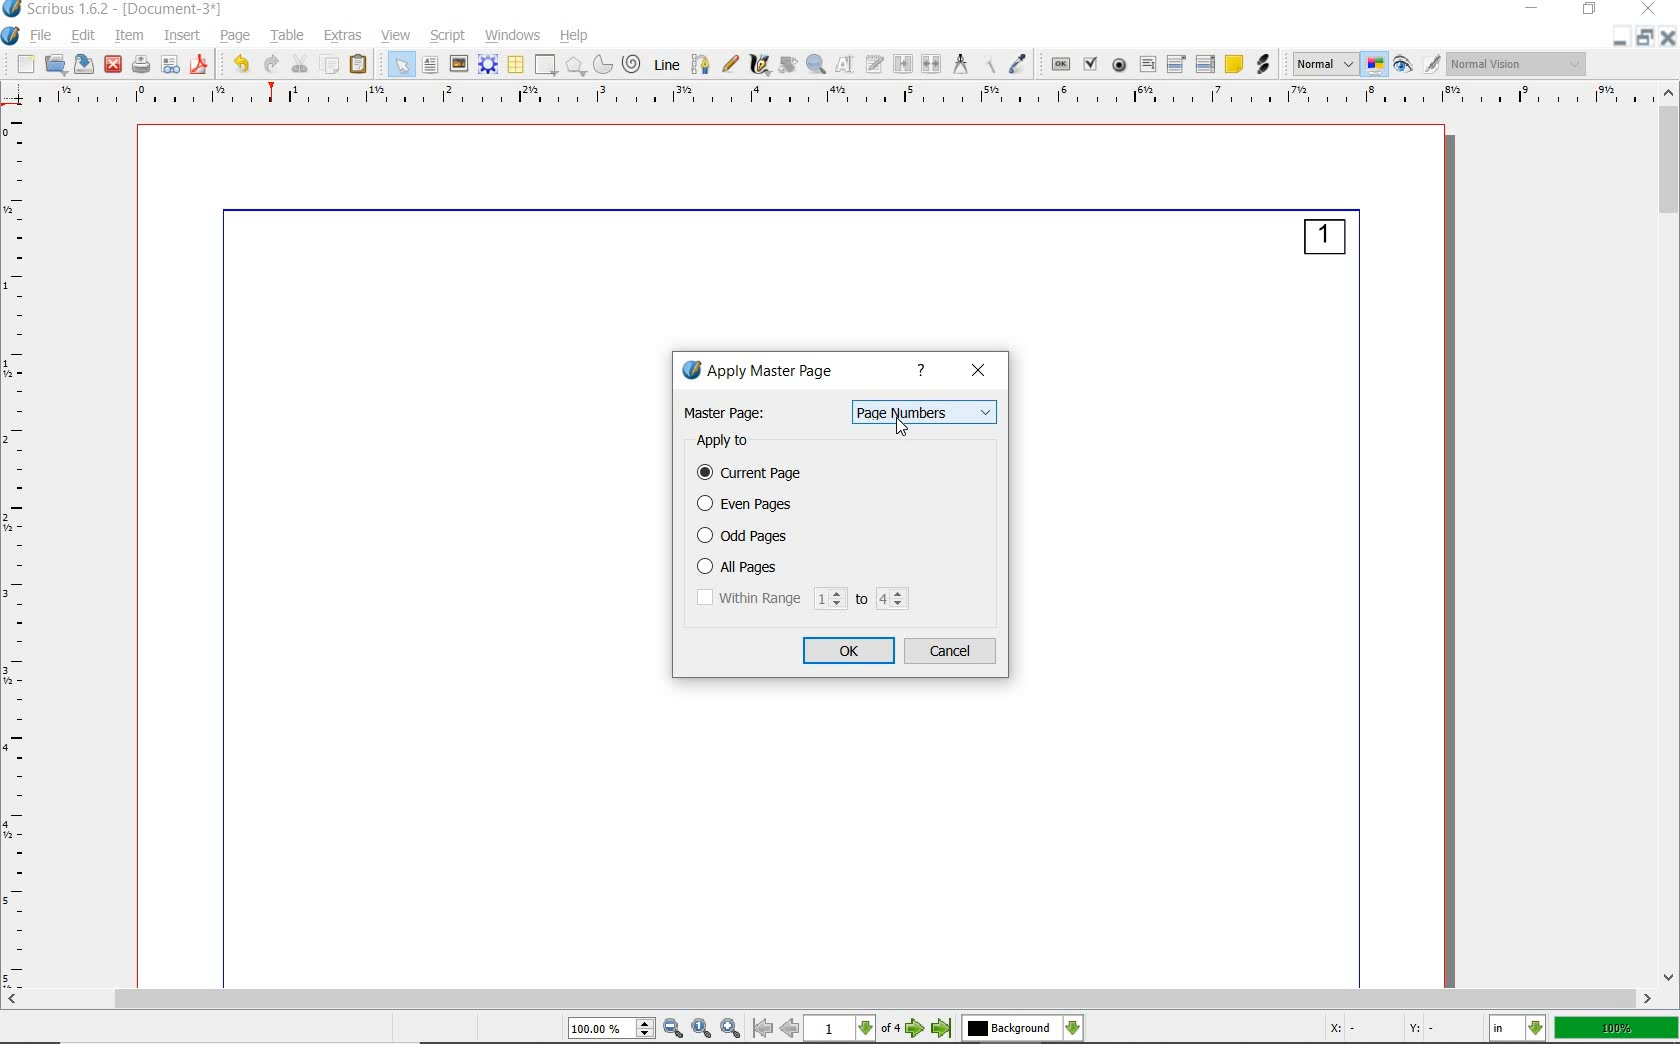  Describe the element at coordinates (727, 441) in the screenshot. I see `apply to` at that location.